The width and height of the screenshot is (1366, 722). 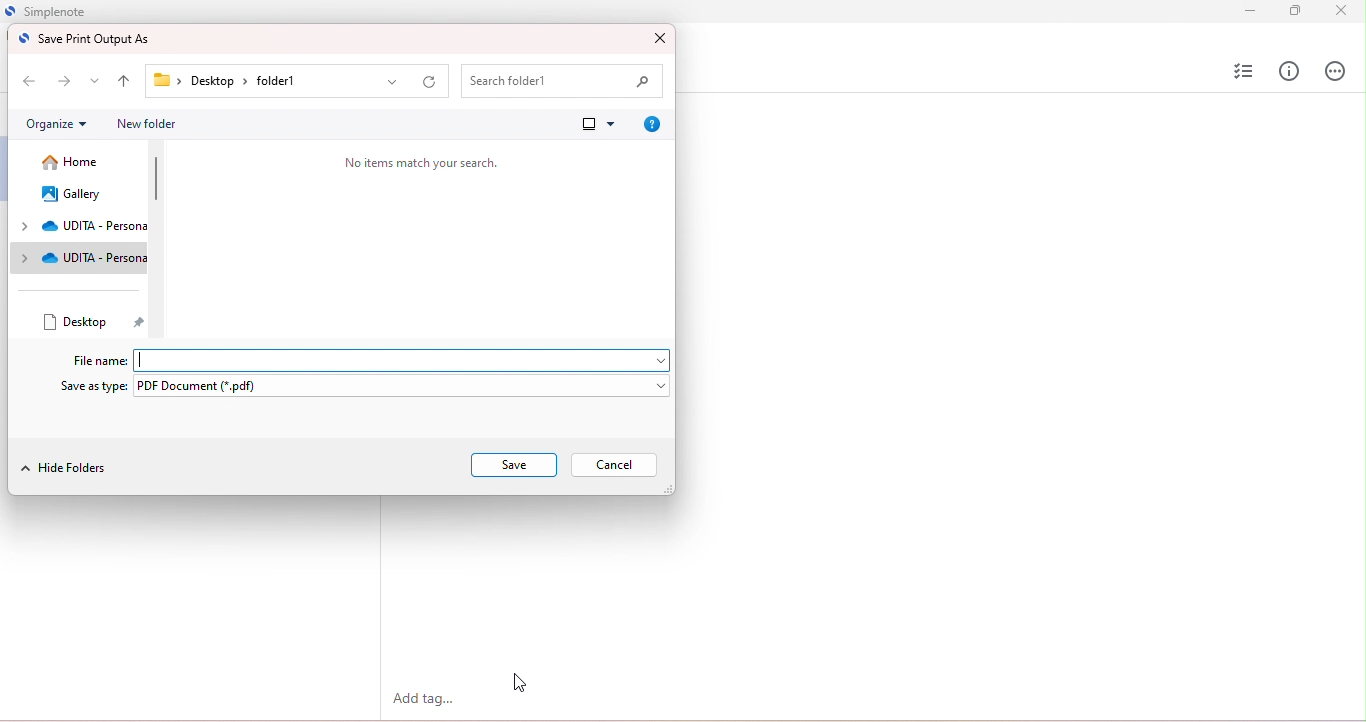 I want to click on drop down, so click(x=96, y=81).